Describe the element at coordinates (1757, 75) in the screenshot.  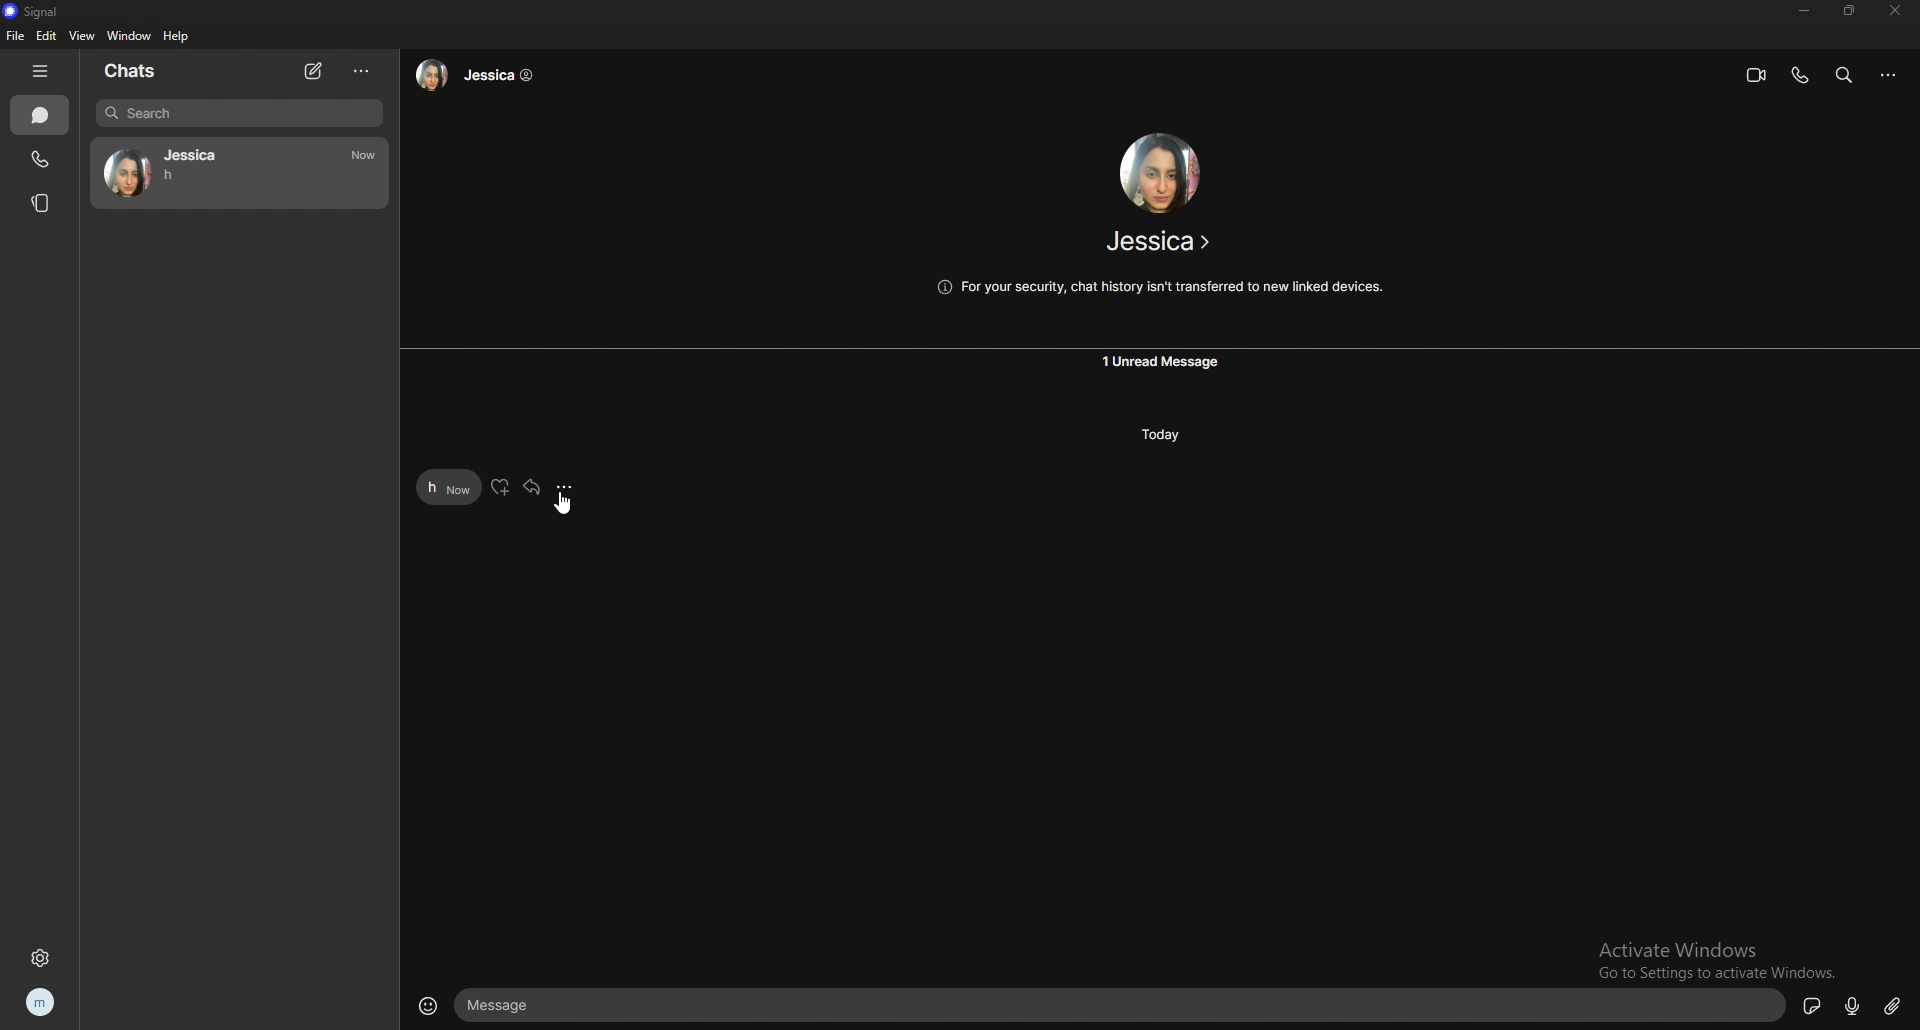
I see `video call` at that location.